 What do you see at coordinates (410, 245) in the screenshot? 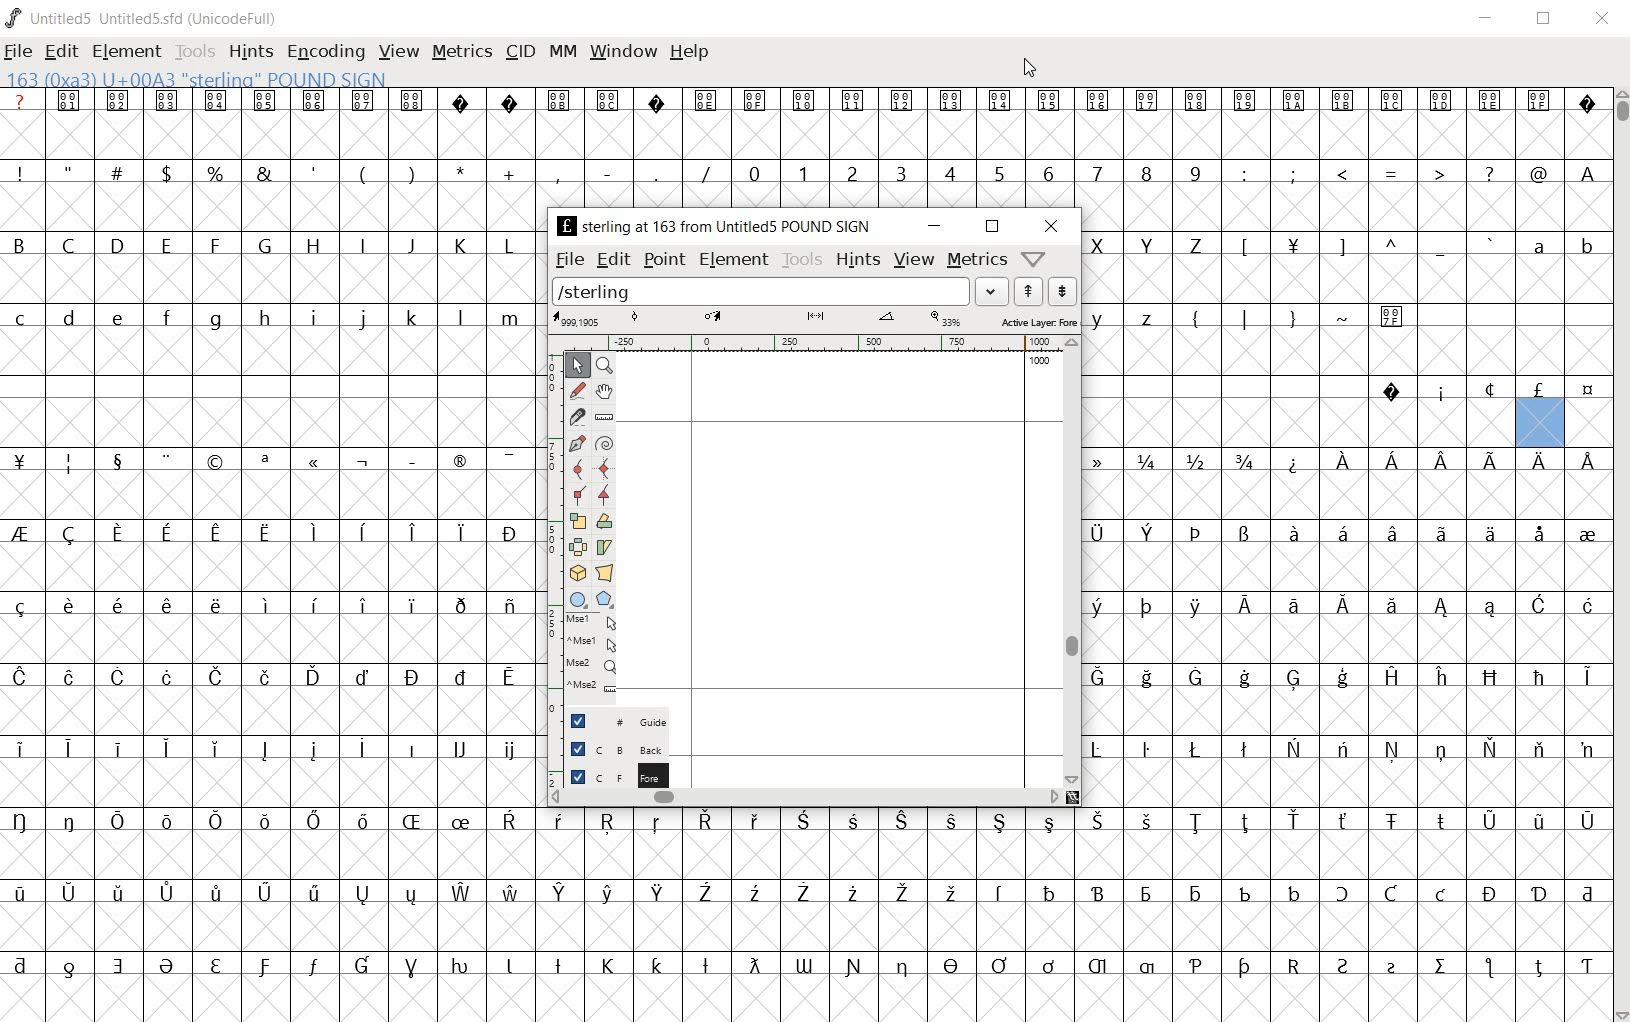
I see `J` at bounding box center [410, 245].